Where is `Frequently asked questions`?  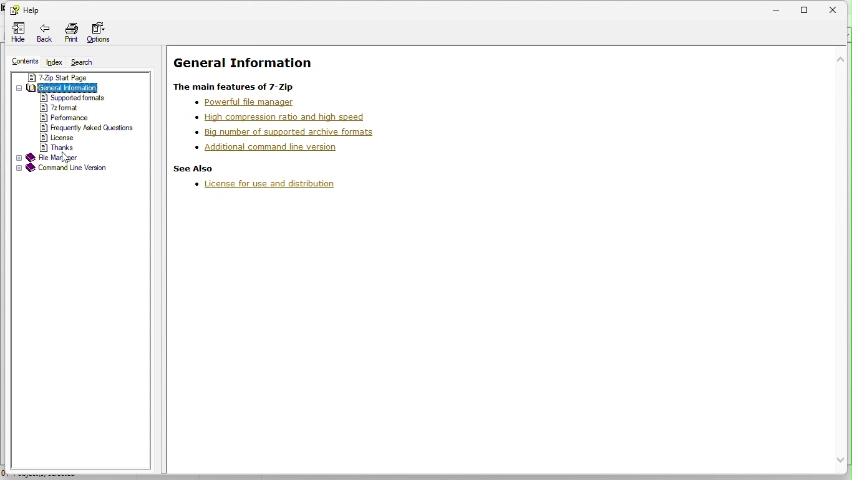
Frequently asked questions is located at coordinates (89, 128).